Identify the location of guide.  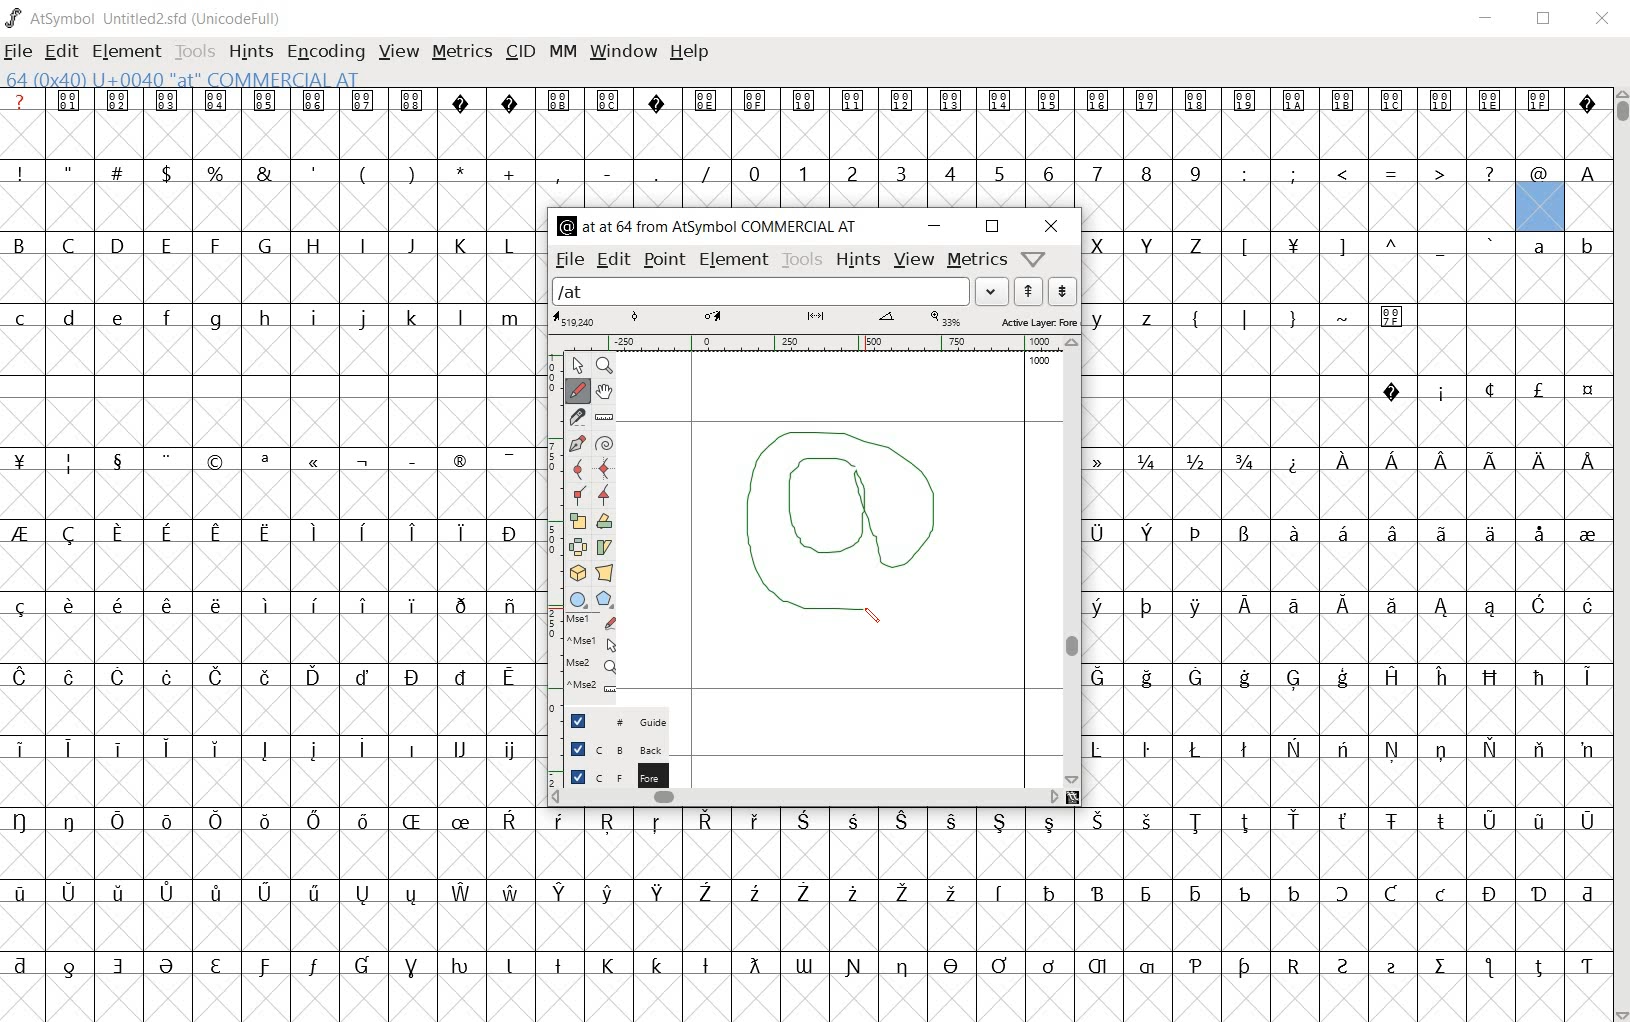
(635, 722).